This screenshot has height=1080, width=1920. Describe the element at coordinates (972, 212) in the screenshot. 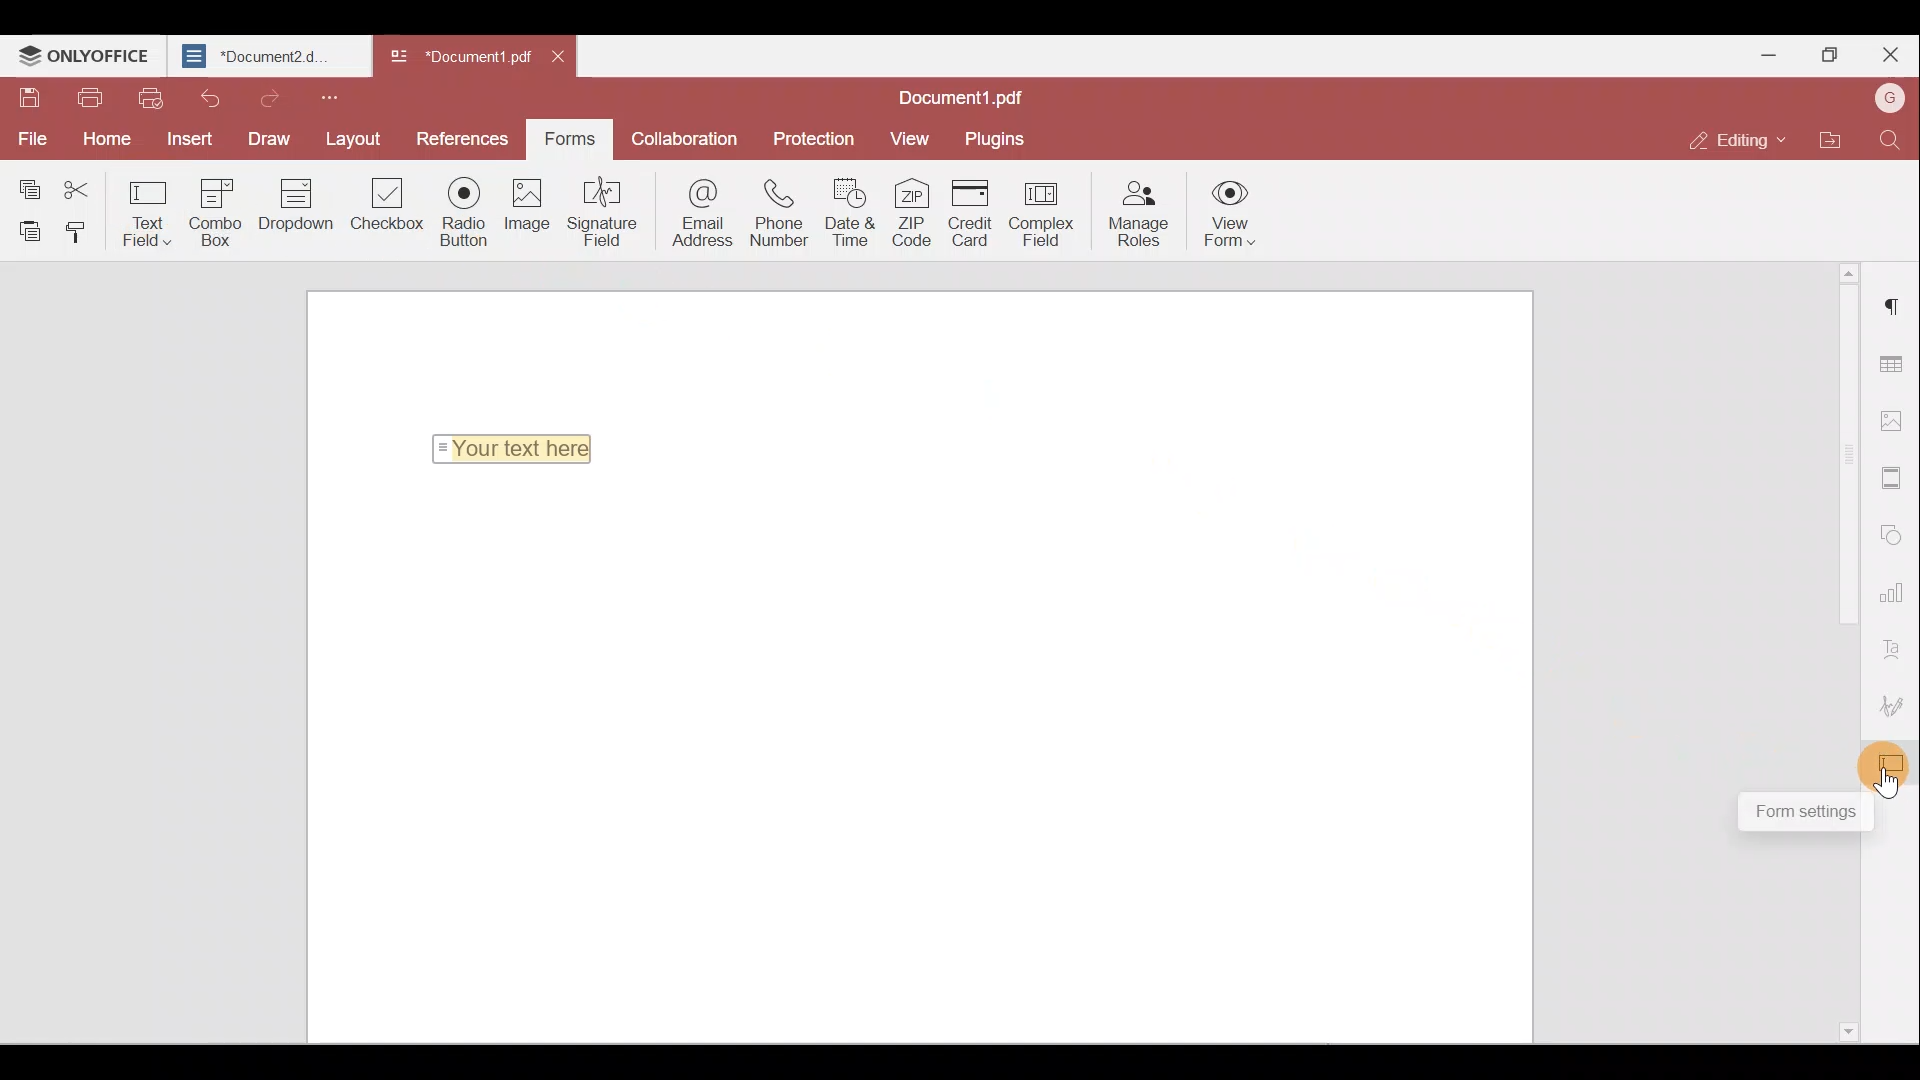

I see `Credit card` at that location.